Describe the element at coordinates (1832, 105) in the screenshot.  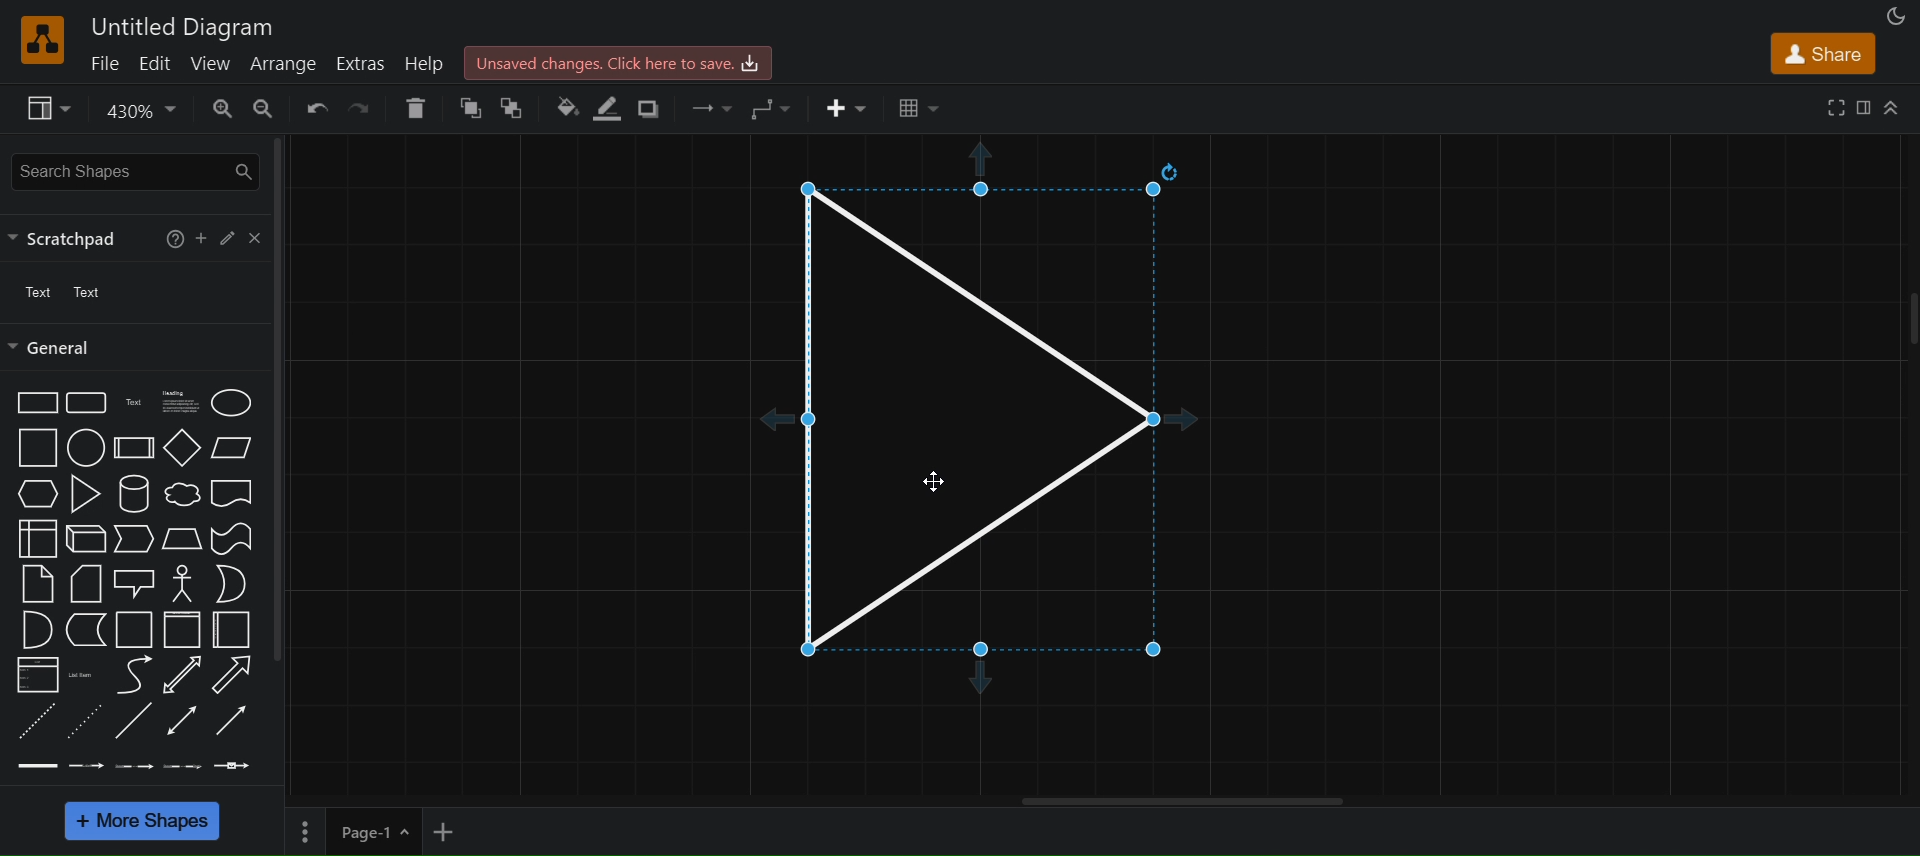
I see `fullscreen` at that location.